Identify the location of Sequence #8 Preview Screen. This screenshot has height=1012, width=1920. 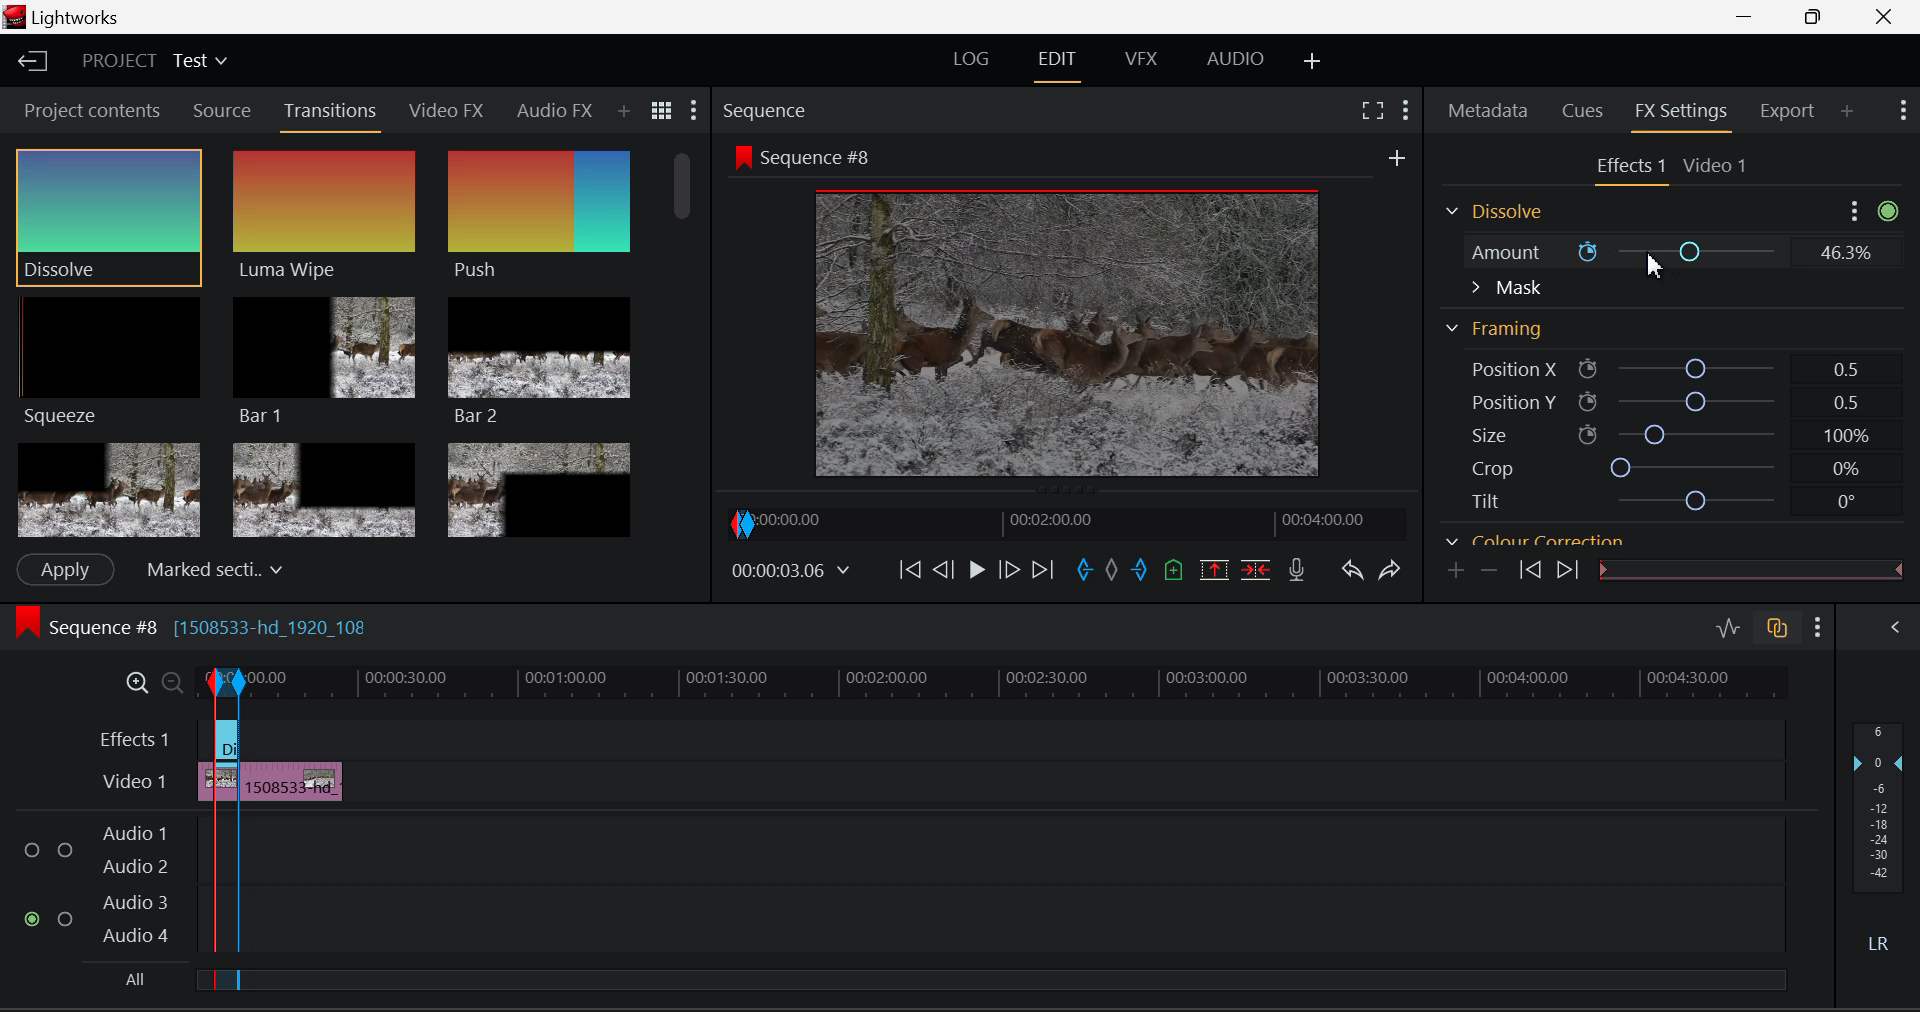
(1063, 313).